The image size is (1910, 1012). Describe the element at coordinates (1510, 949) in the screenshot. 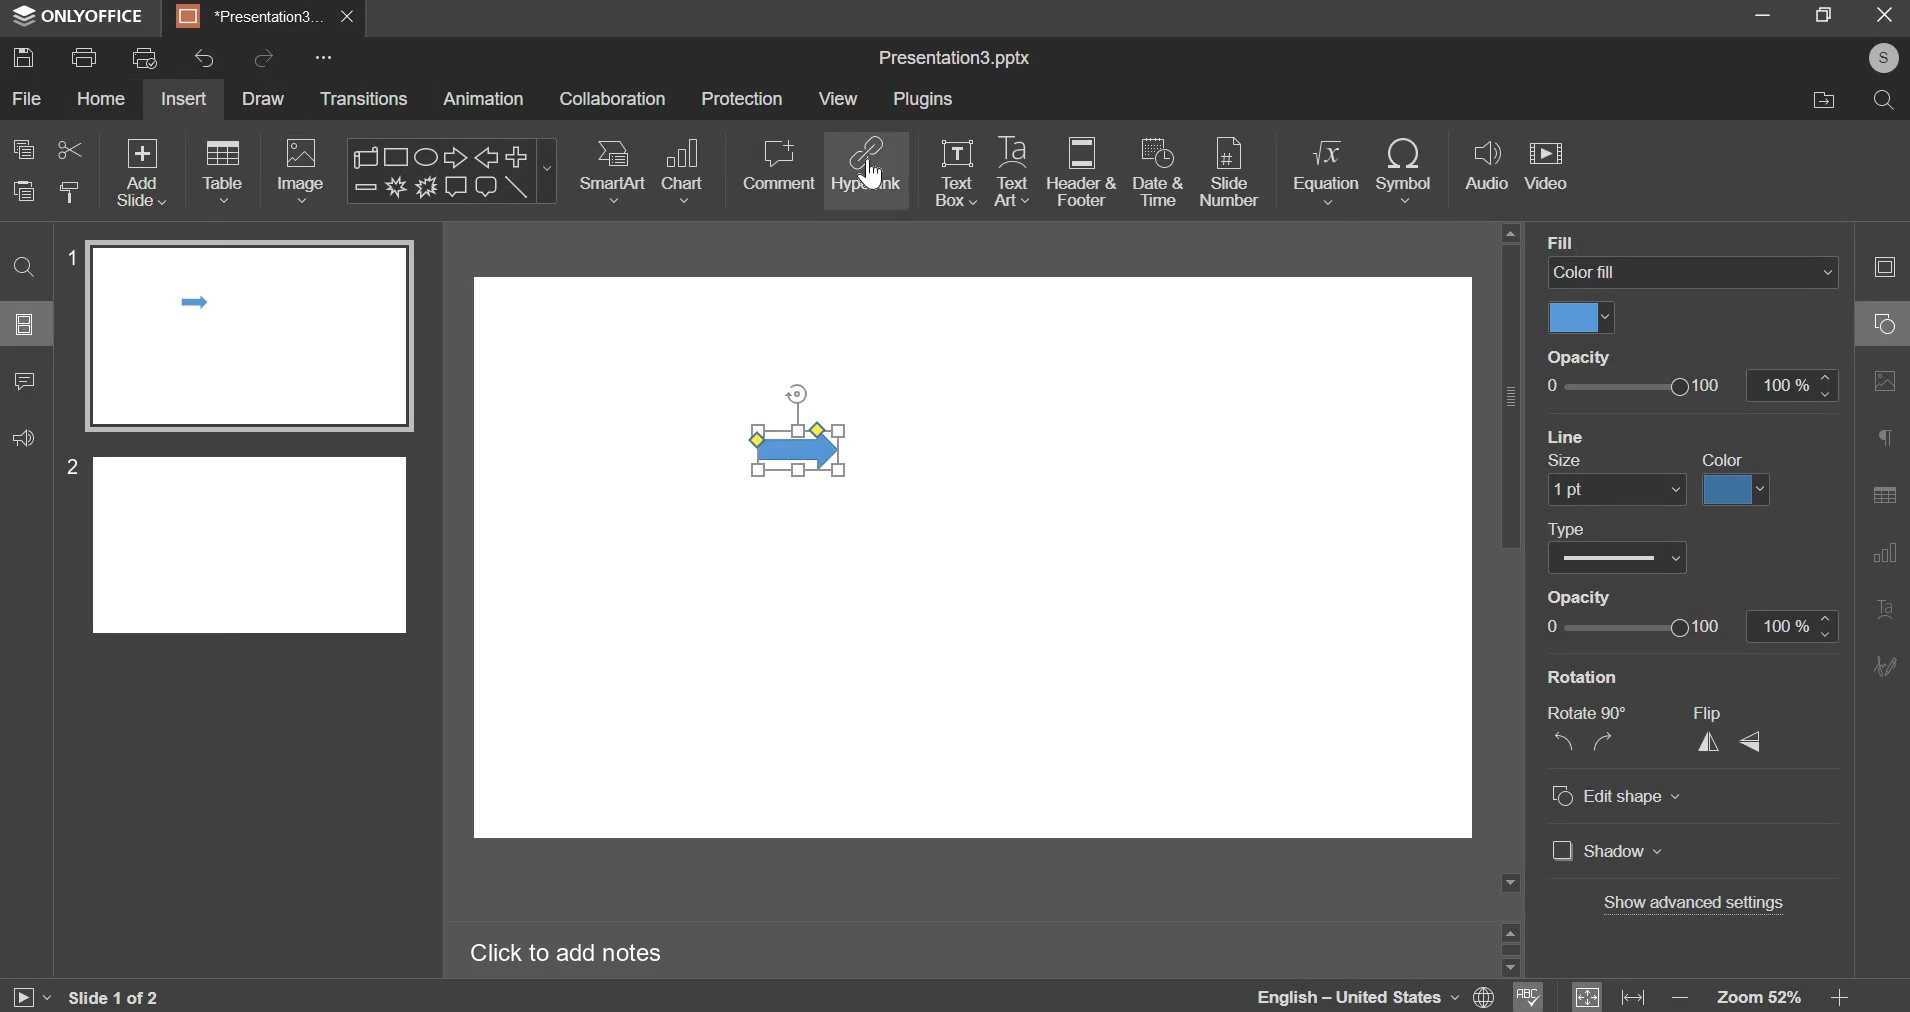

I see `scrollbar` at that location.